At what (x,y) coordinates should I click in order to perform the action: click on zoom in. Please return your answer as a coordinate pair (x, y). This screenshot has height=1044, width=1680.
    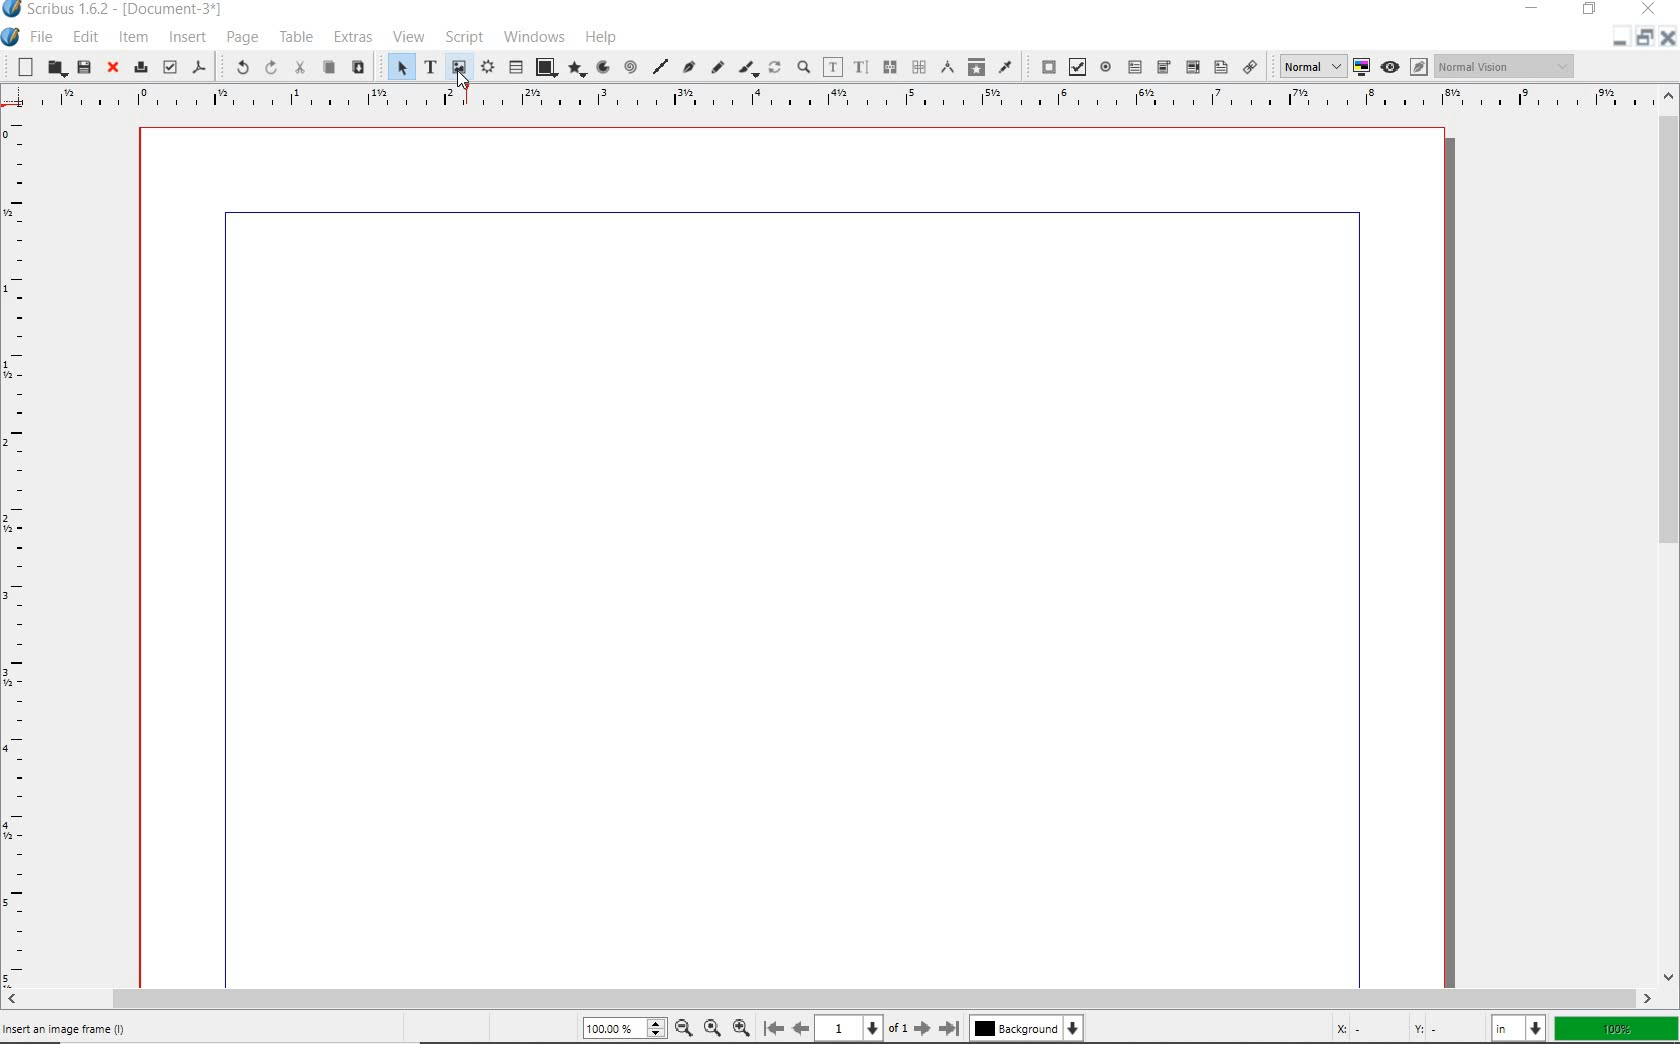
    Looking at the image, I should click on (742, 1030).